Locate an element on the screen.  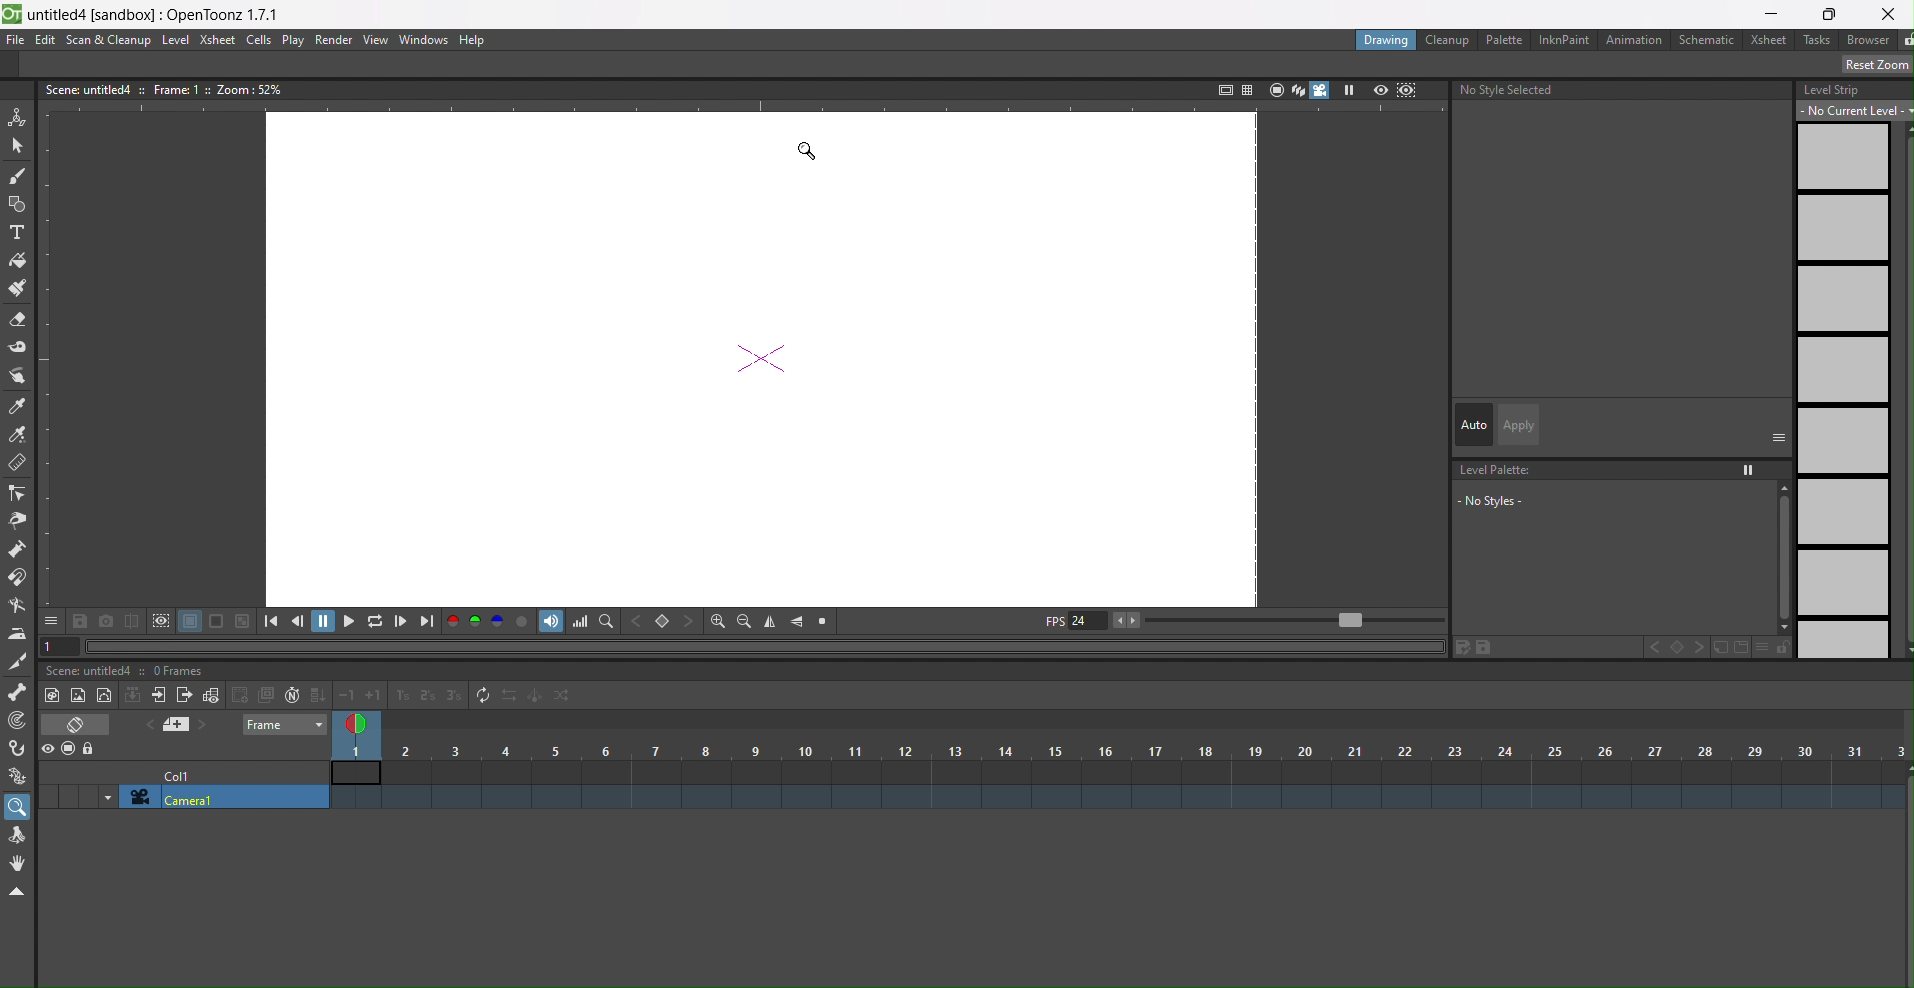
camera is located at coordinates (214, 798).